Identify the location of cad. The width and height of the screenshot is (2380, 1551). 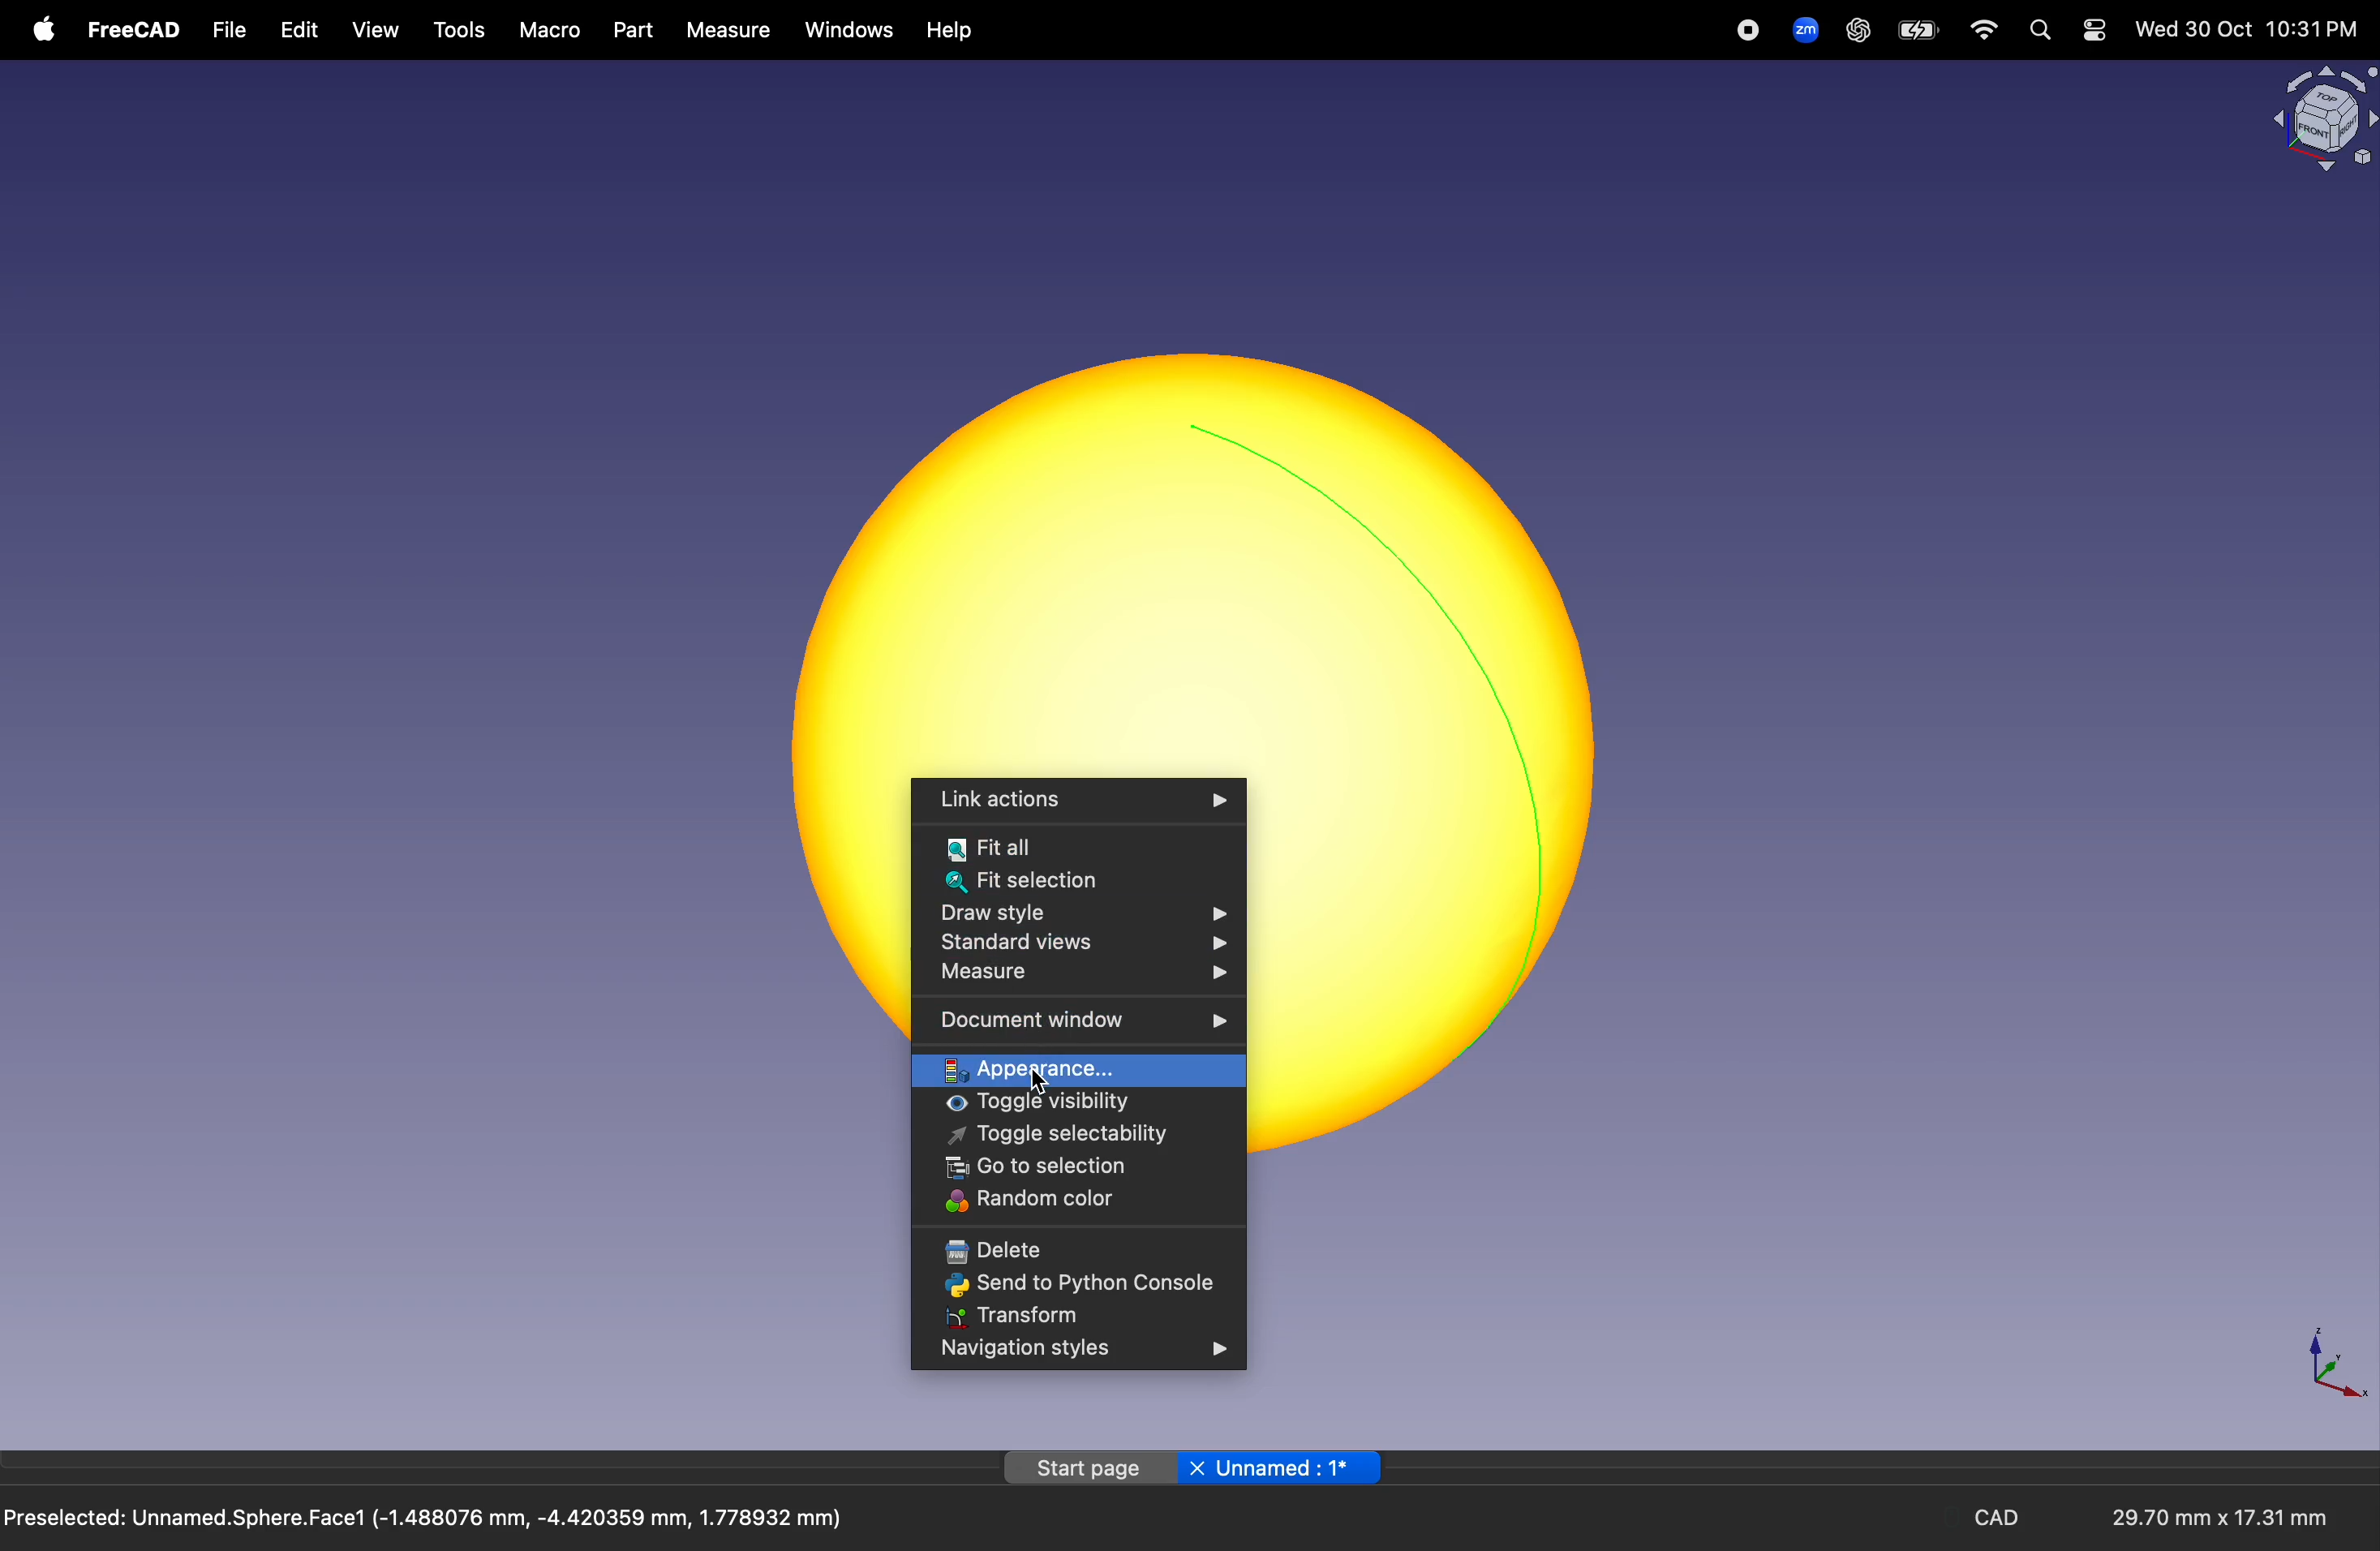
(2004, 1518).